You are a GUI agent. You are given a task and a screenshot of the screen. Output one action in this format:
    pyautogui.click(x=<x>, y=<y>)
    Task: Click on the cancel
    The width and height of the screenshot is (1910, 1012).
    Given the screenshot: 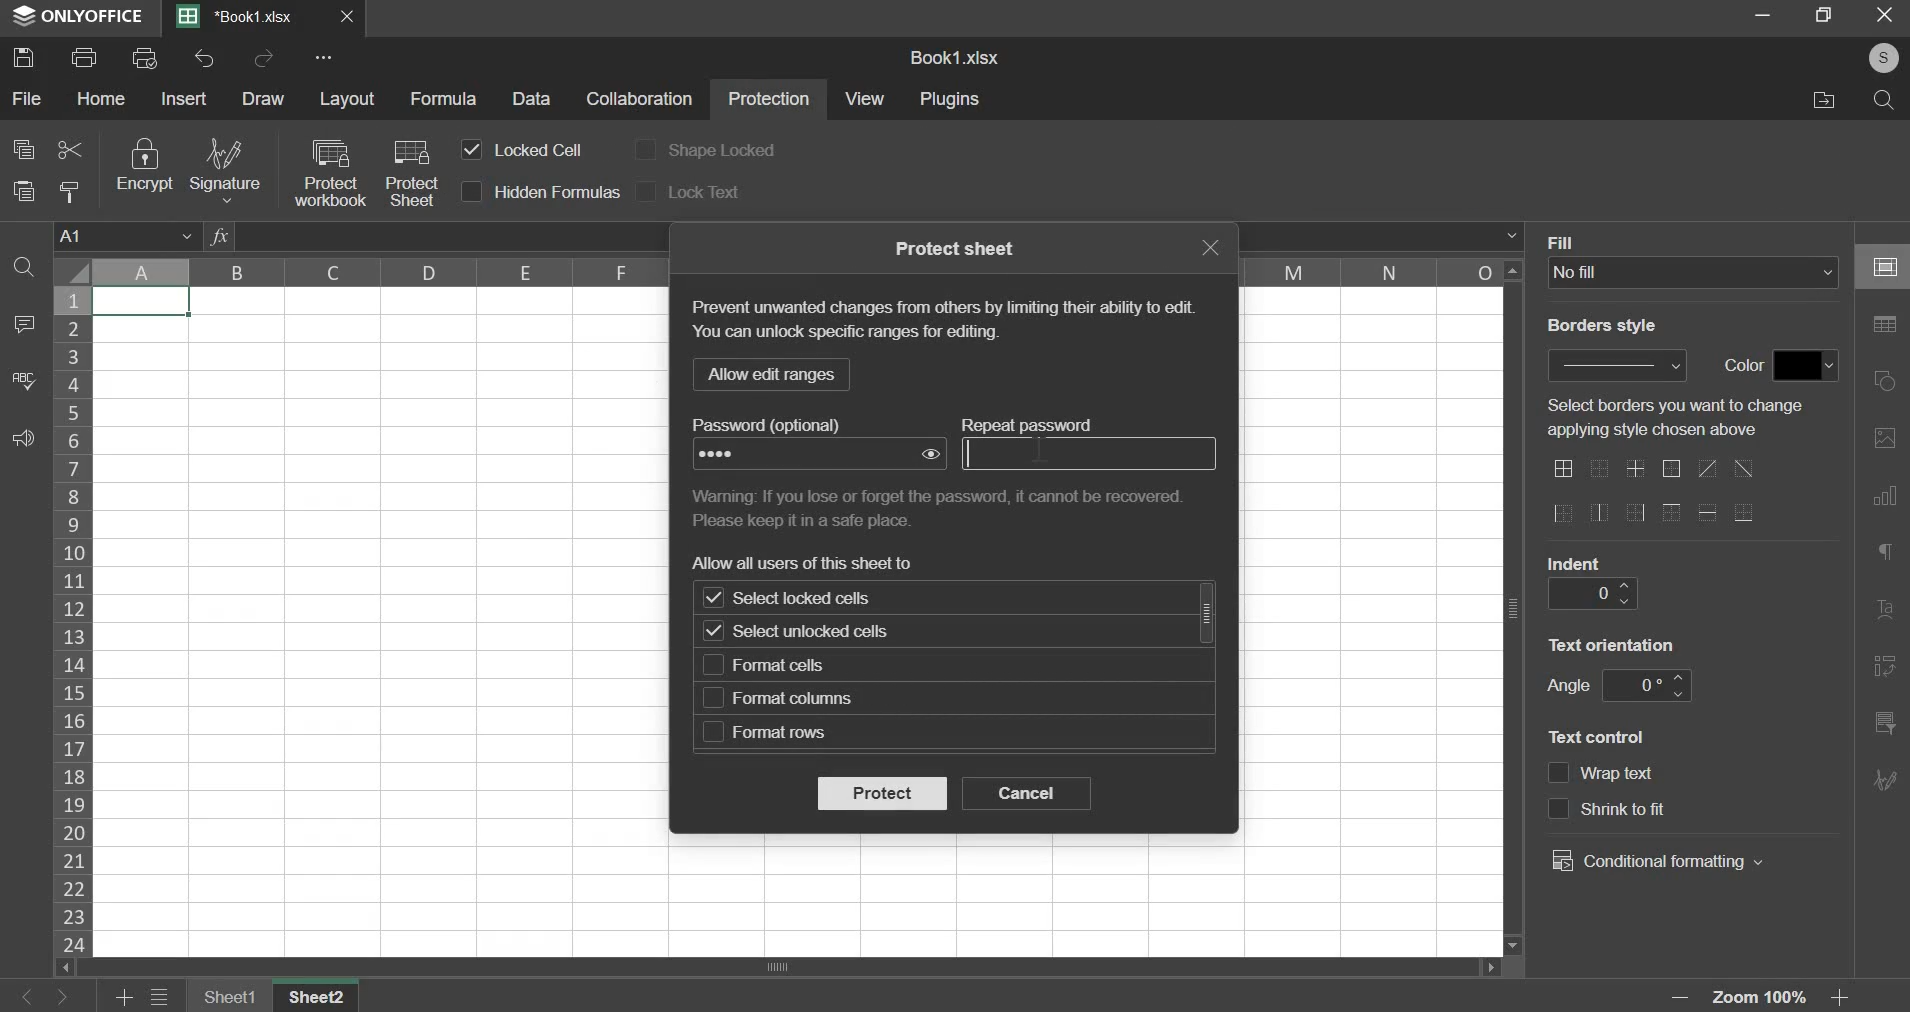 What is the action you would take?
    pyautogui.click(x=1027, y=793)
    